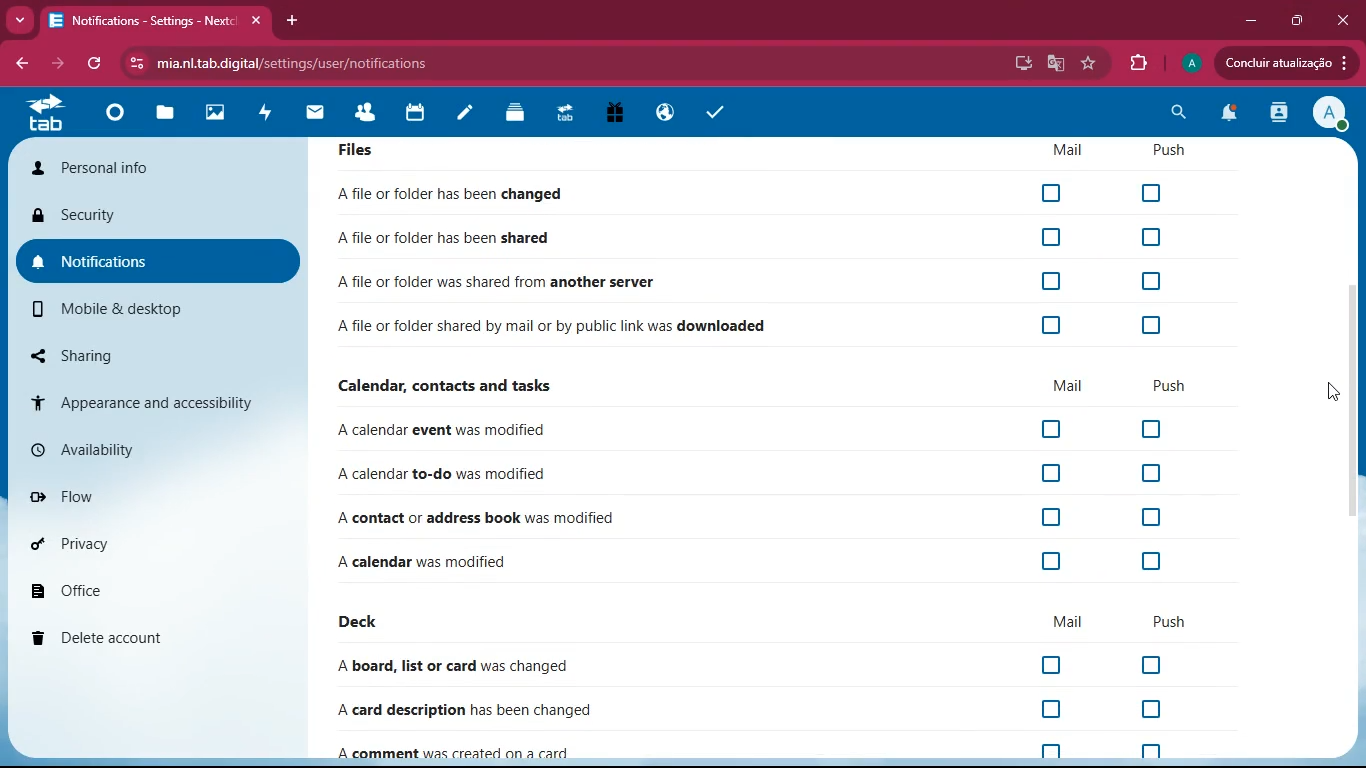  I want to click on tab, so click(569, 116).